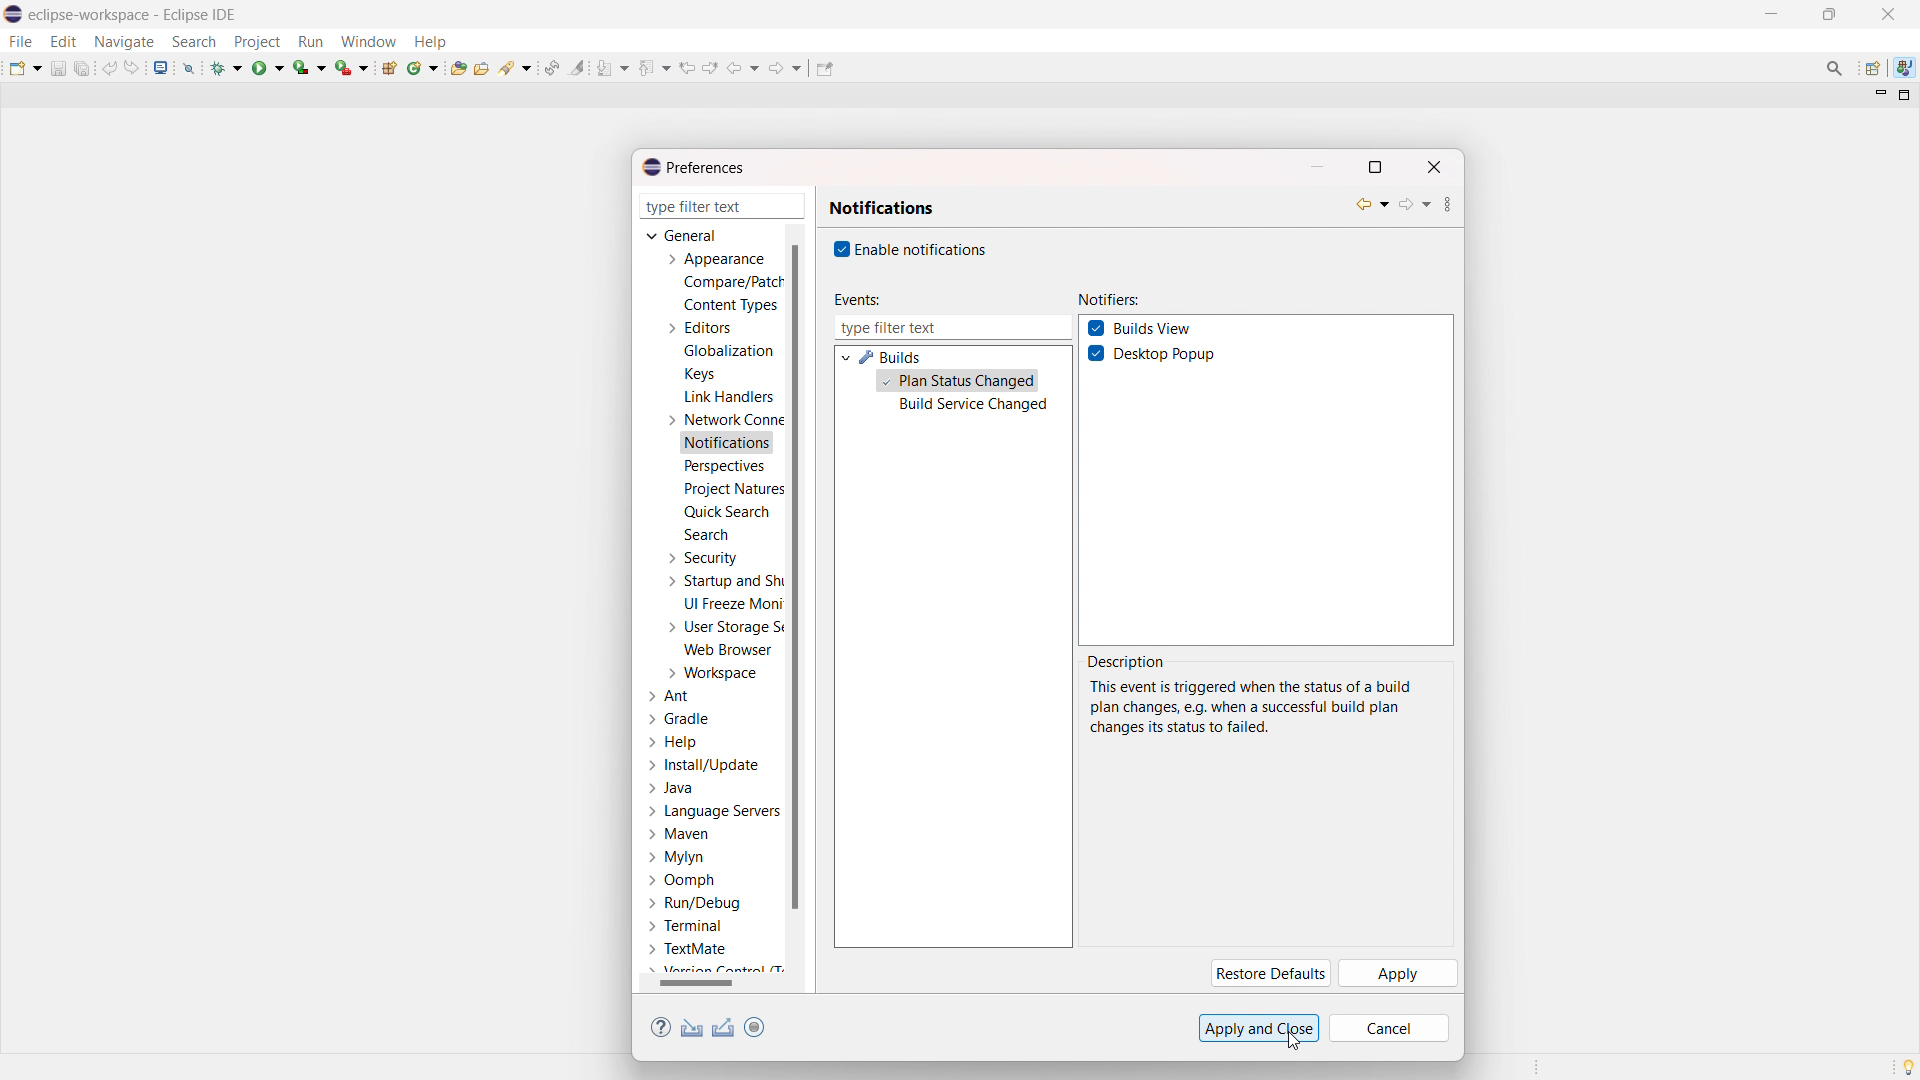 Image resolution: width=1920 pixels, height=1080 pixels. I want to click on help, so click(674, 742).